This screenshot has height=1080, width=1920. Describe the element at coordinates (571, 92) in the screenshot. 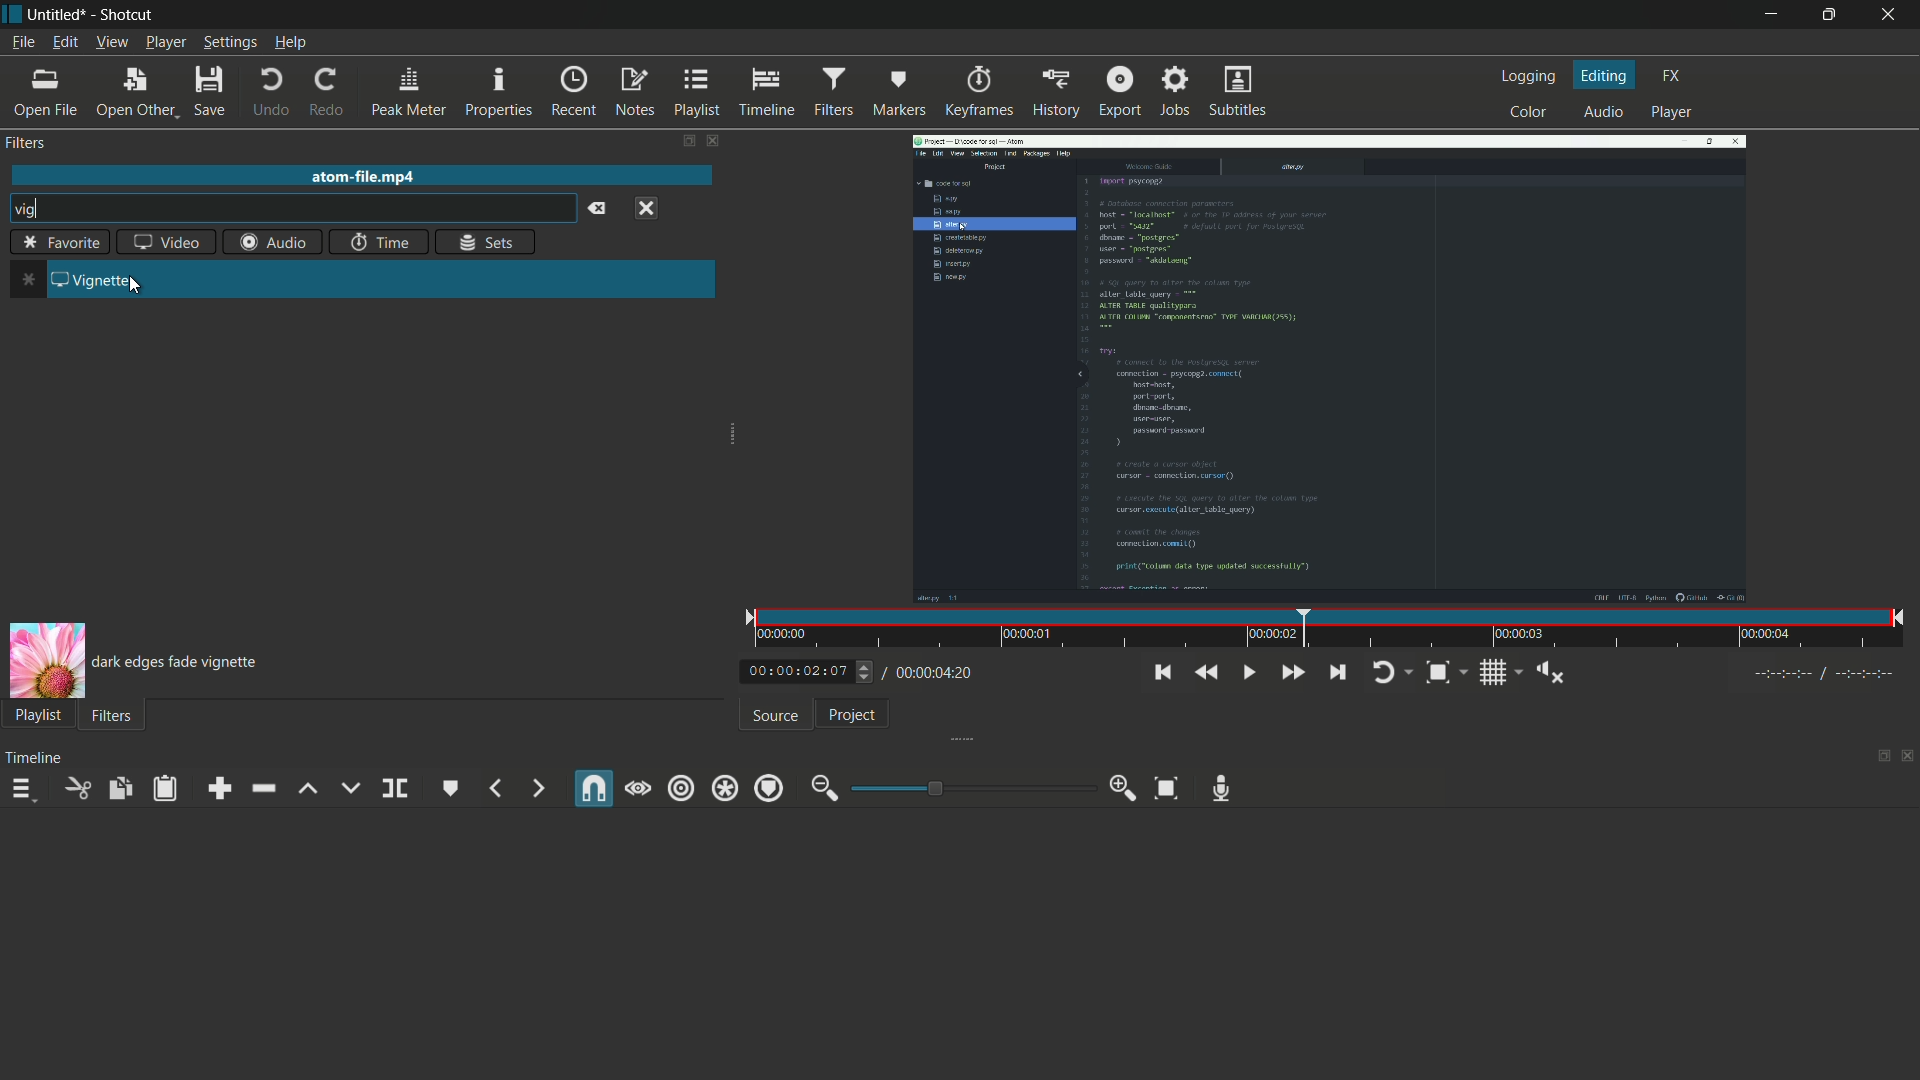

I see `recent` at that location.